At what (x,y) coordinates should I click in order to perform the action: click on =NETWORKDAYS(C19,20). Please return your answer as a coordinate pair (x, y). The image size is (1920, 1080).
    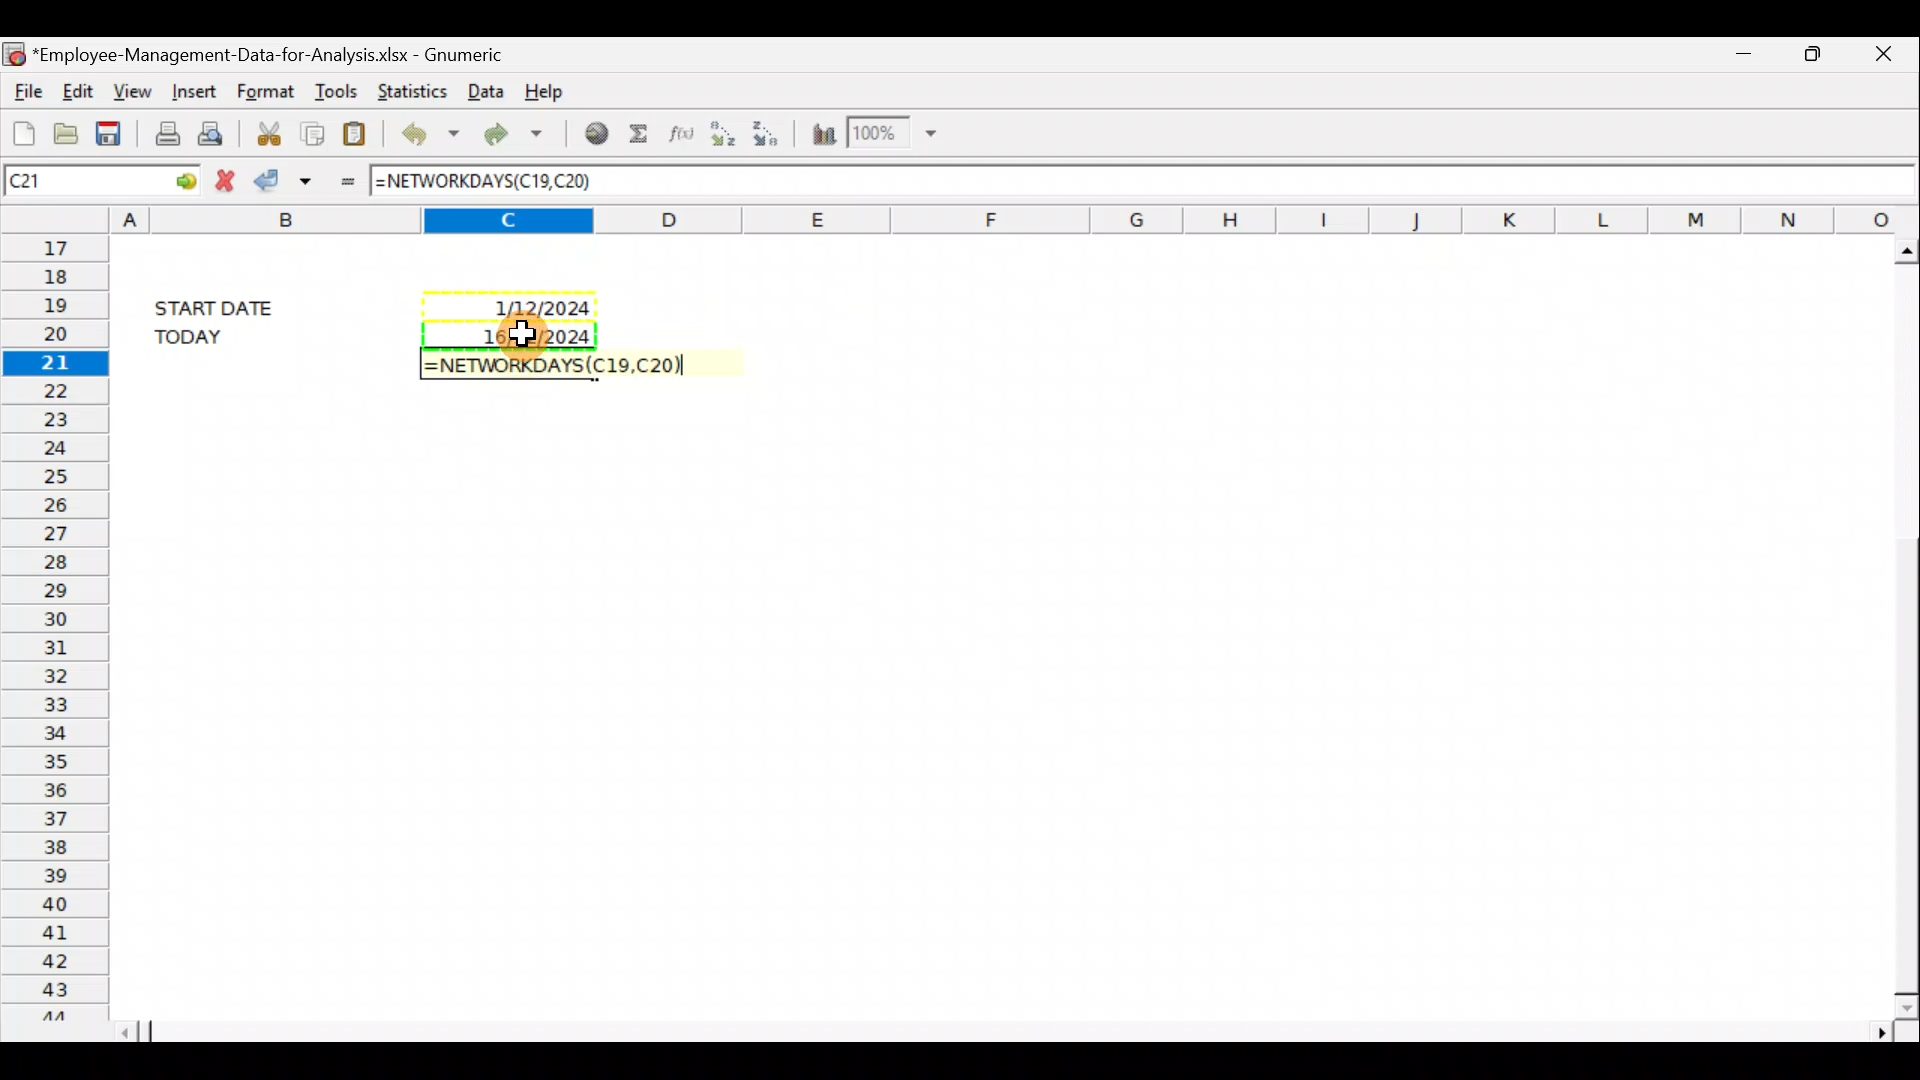
    Looking at the image, I should click on (565, 367).